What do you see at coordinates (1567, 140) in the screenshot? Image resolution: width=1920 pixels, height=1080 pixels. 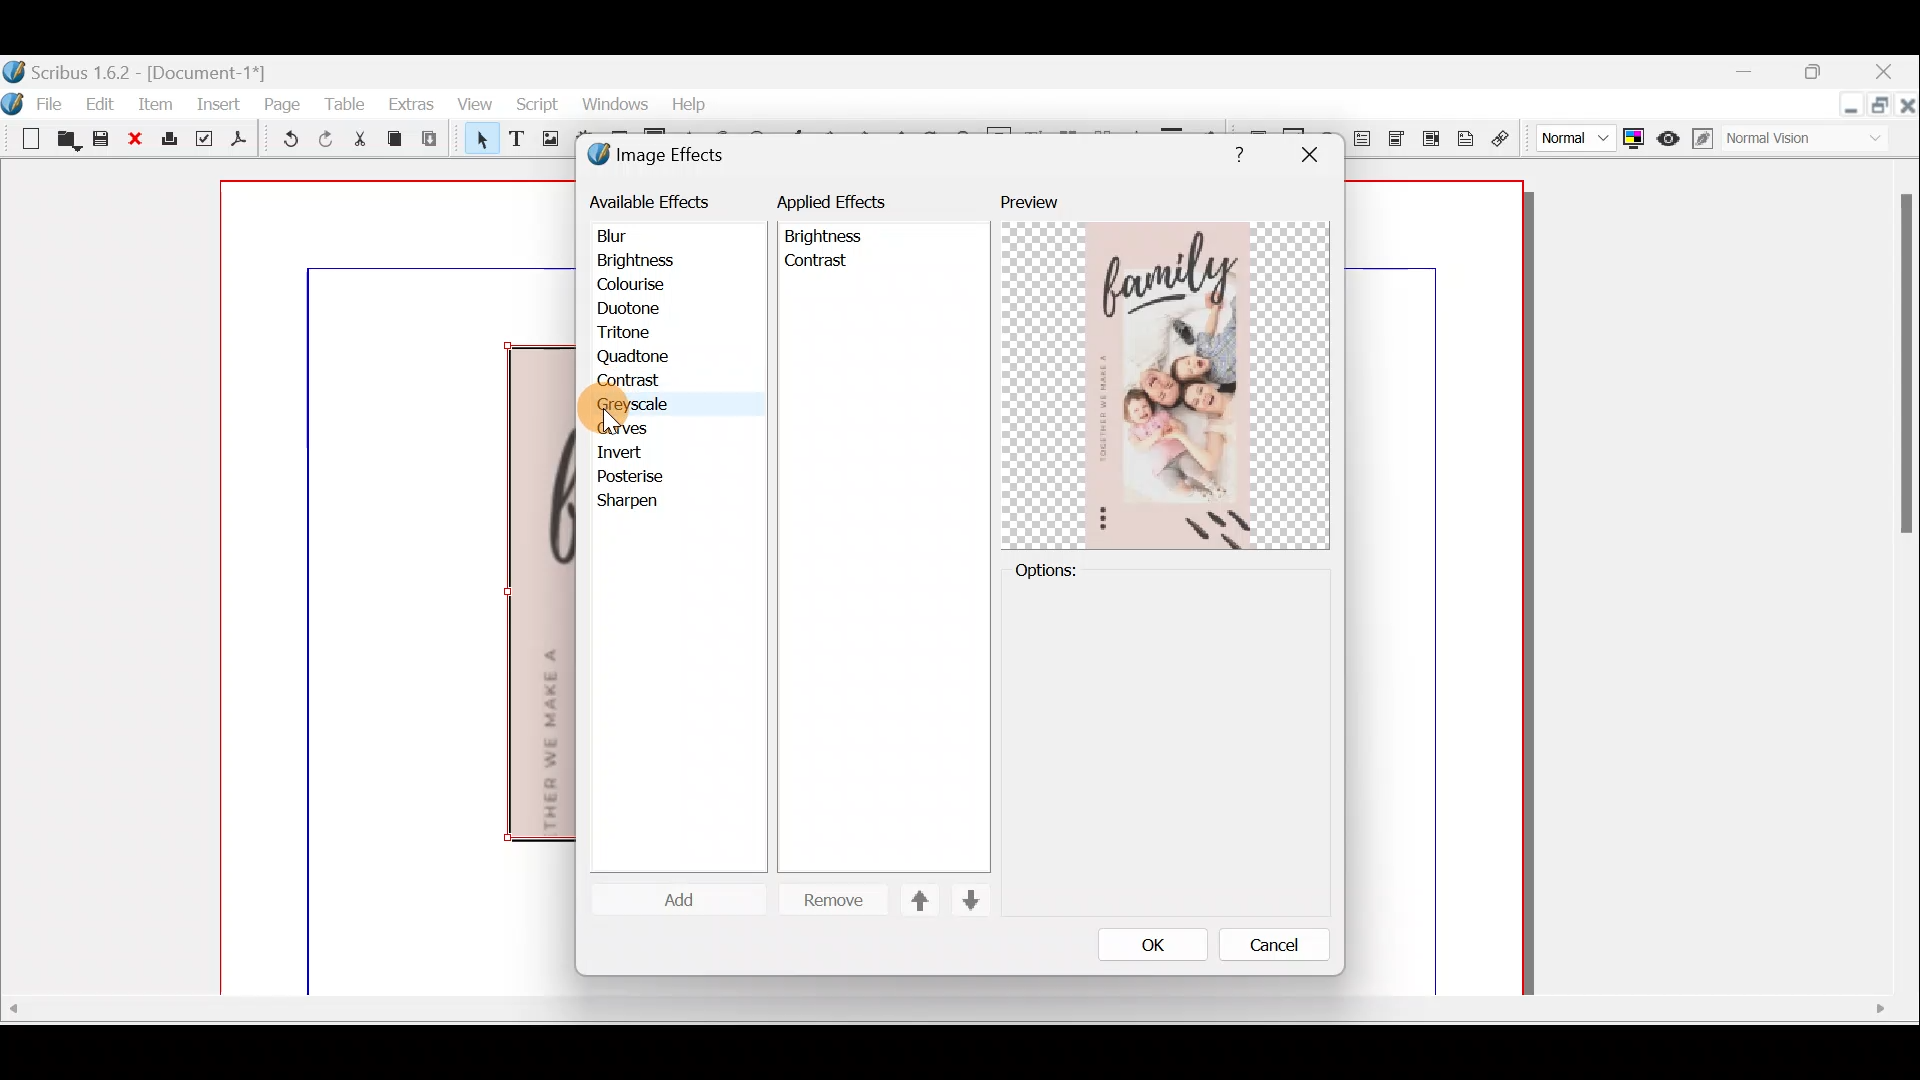 I see `Select image preview quality` at bounding box center [1567, 140].